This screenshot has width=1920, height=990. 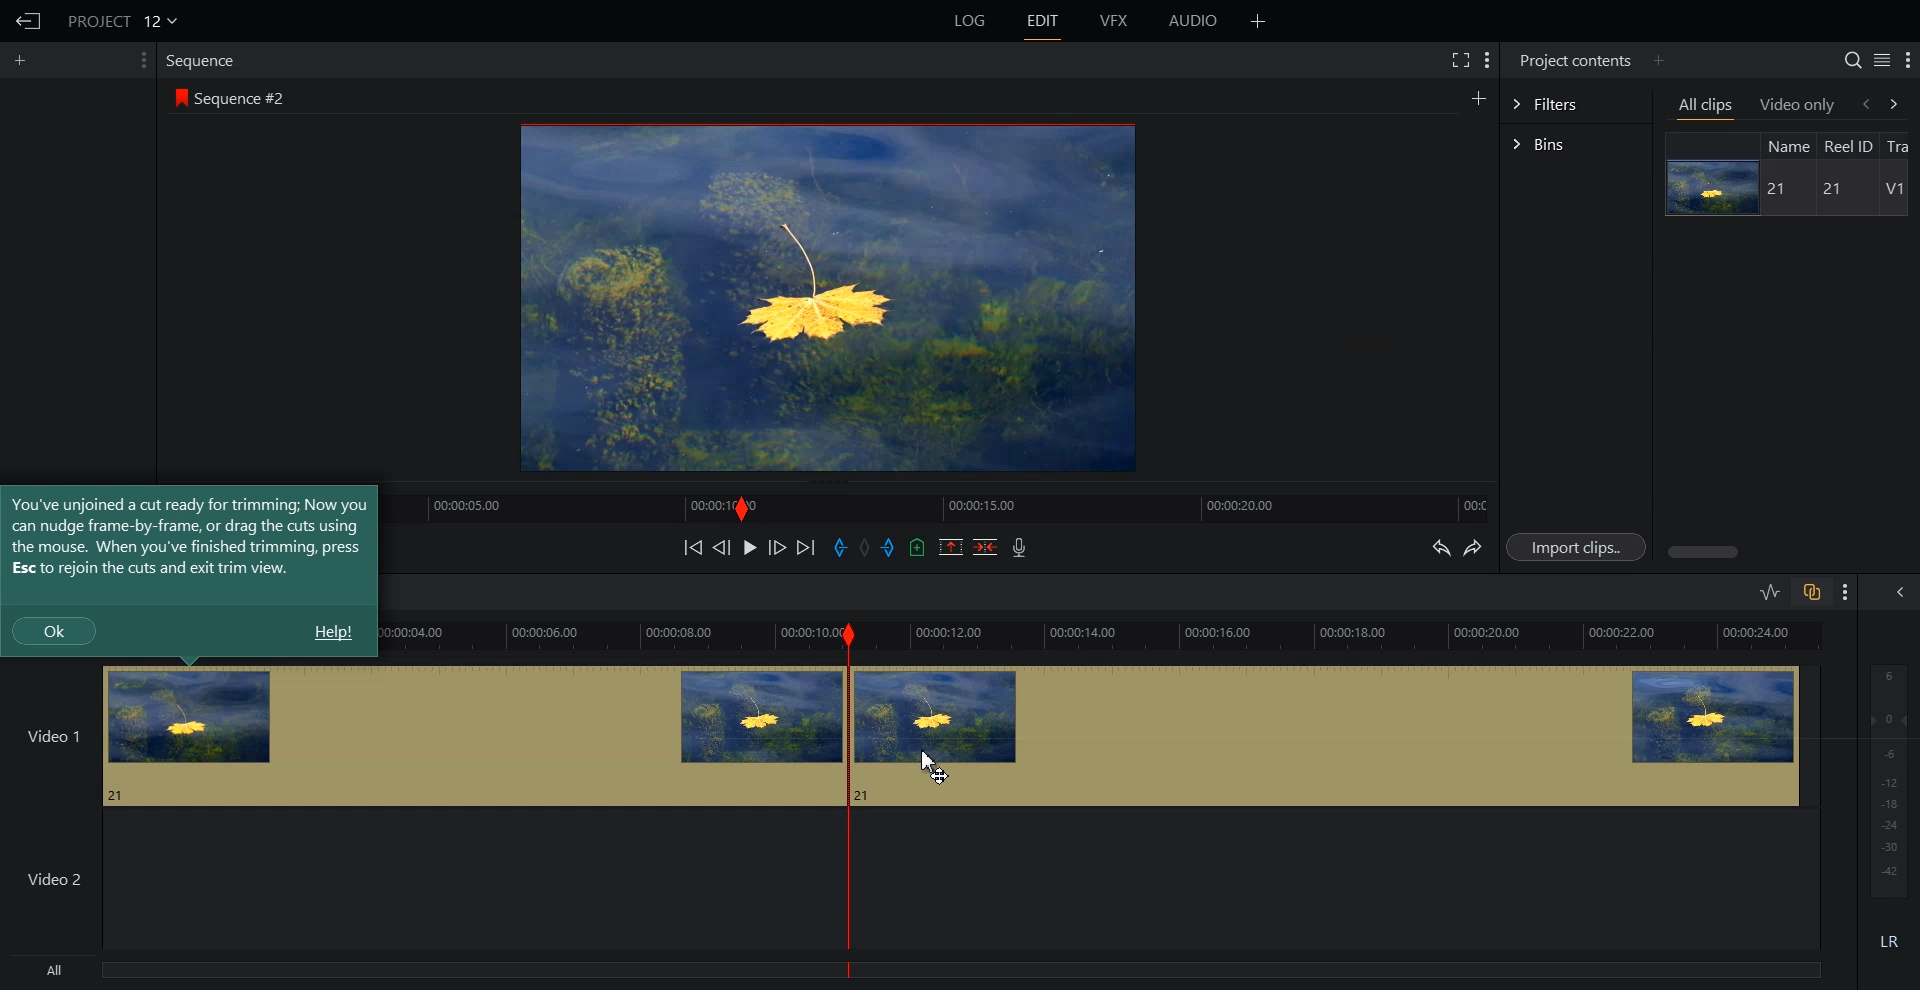 I want to click on Bins, so click(x=1576, y=144).